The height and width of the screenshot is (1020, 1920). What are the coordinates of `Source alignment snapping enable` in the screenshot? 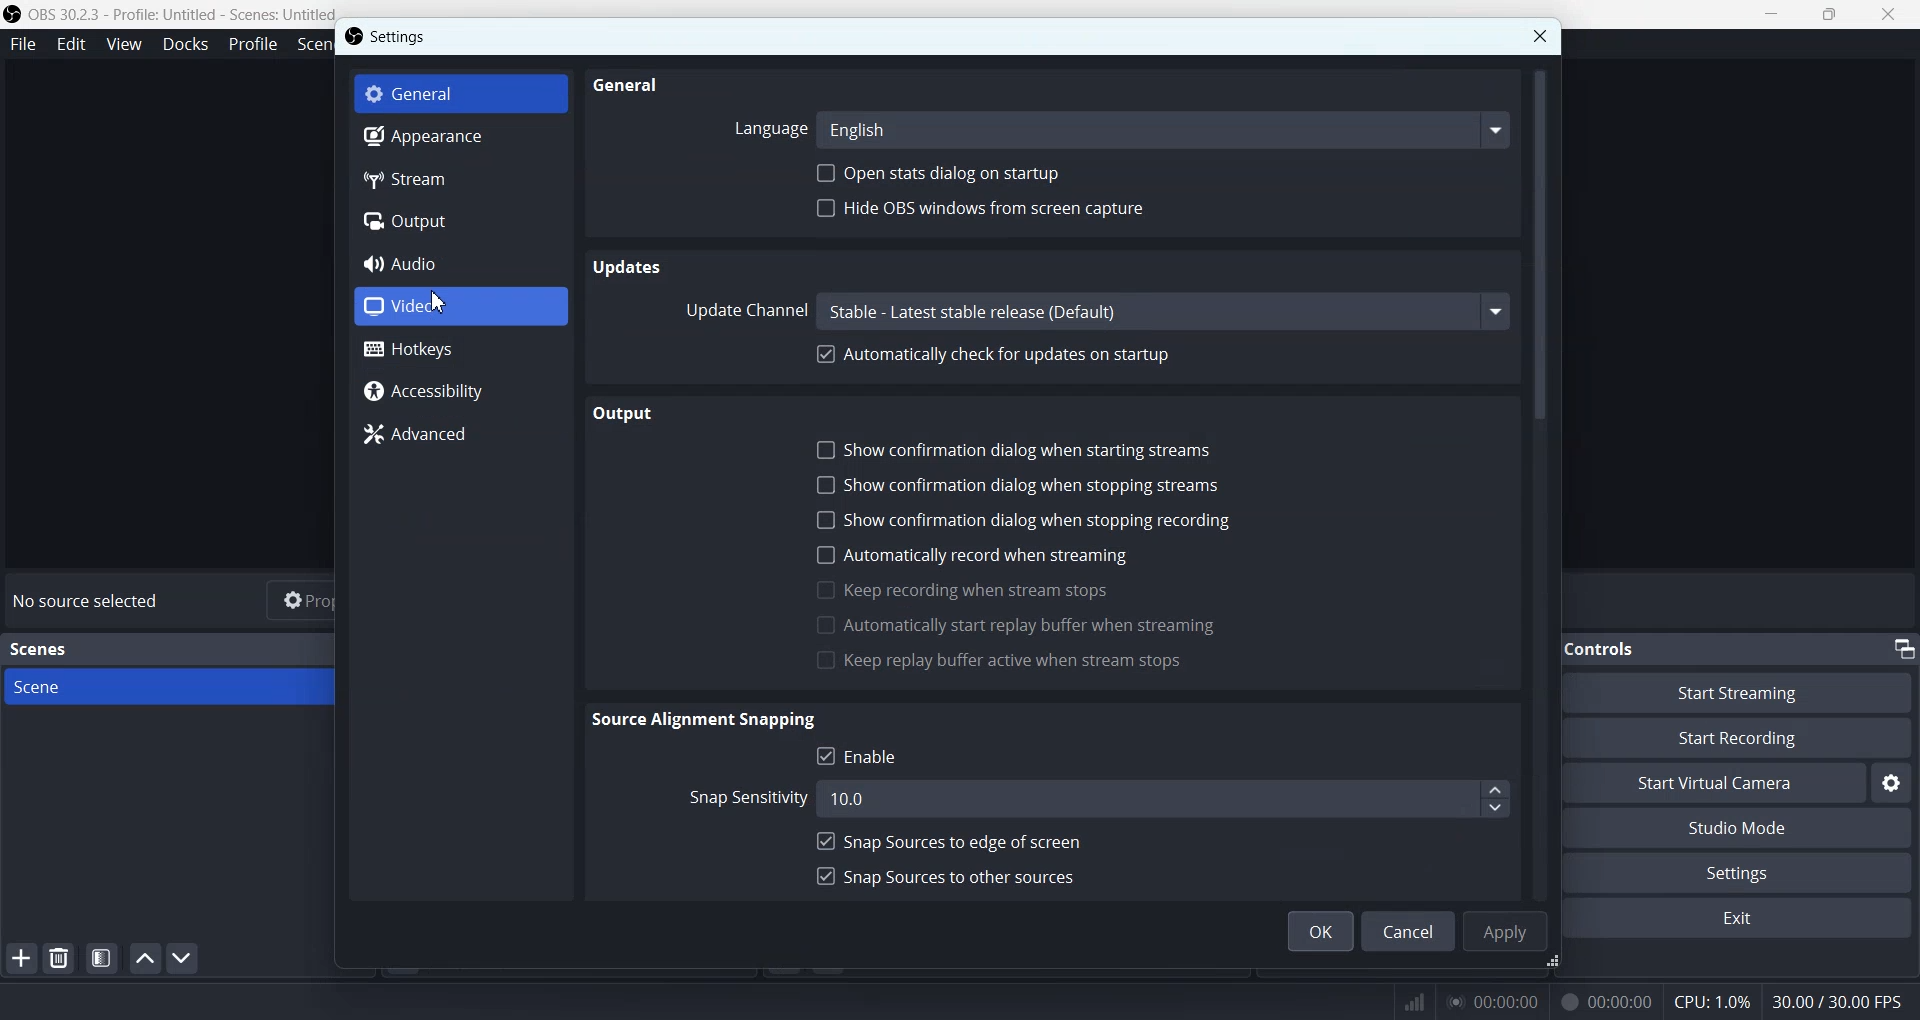 It's located at (876, 755).